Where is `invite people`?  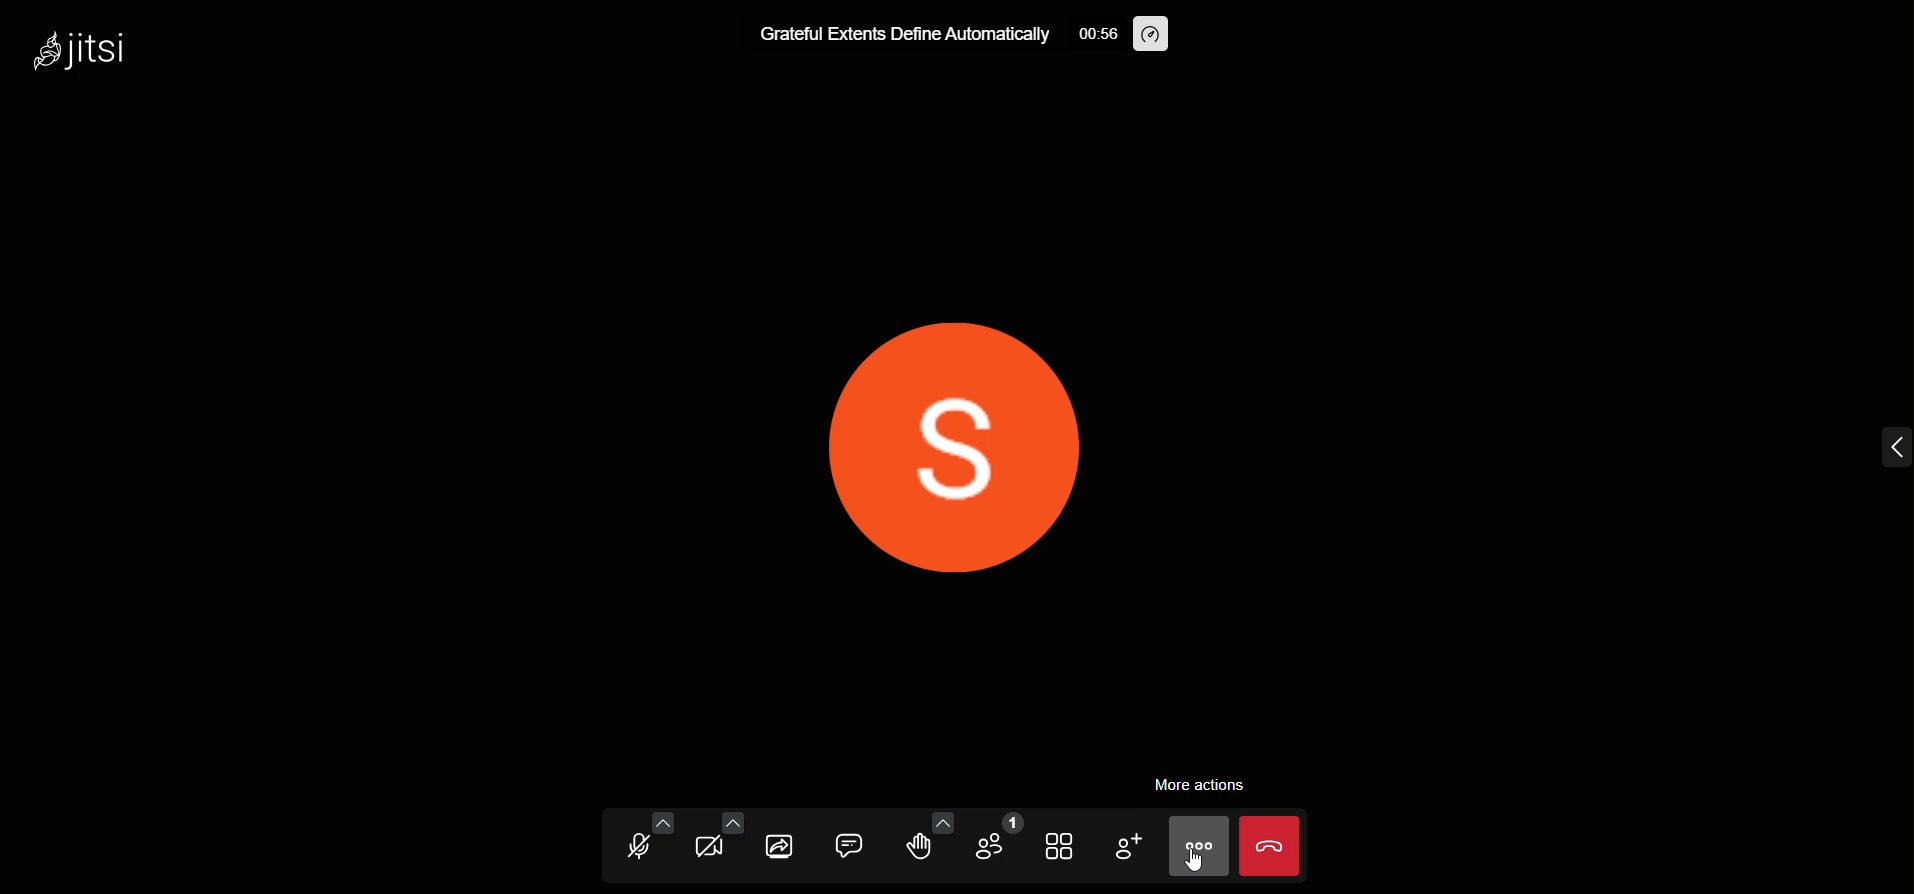 invite people is located at coordinates (1129, 847).